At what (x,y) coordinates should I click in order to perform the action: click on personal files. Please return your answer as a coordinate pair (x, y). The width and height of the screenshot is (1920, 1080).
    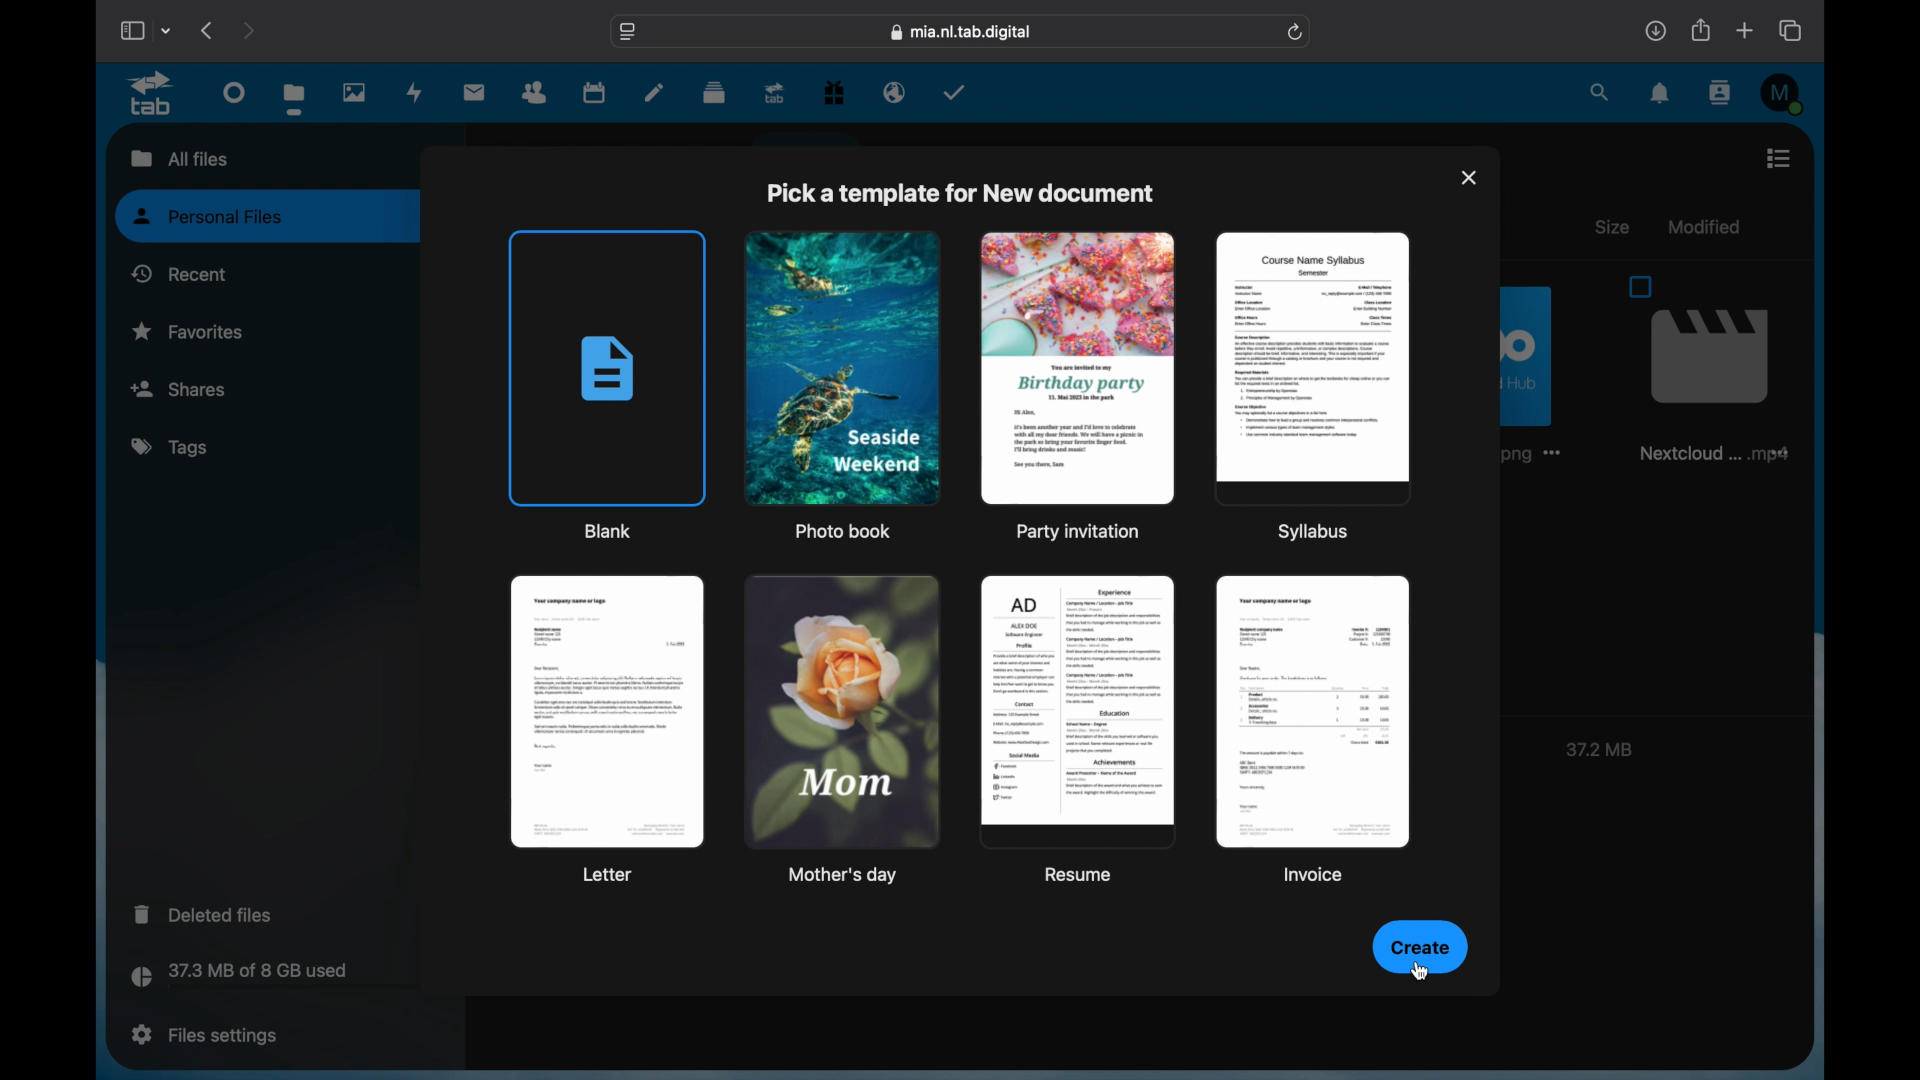
    Looking at the image, I should click on (270, 217).